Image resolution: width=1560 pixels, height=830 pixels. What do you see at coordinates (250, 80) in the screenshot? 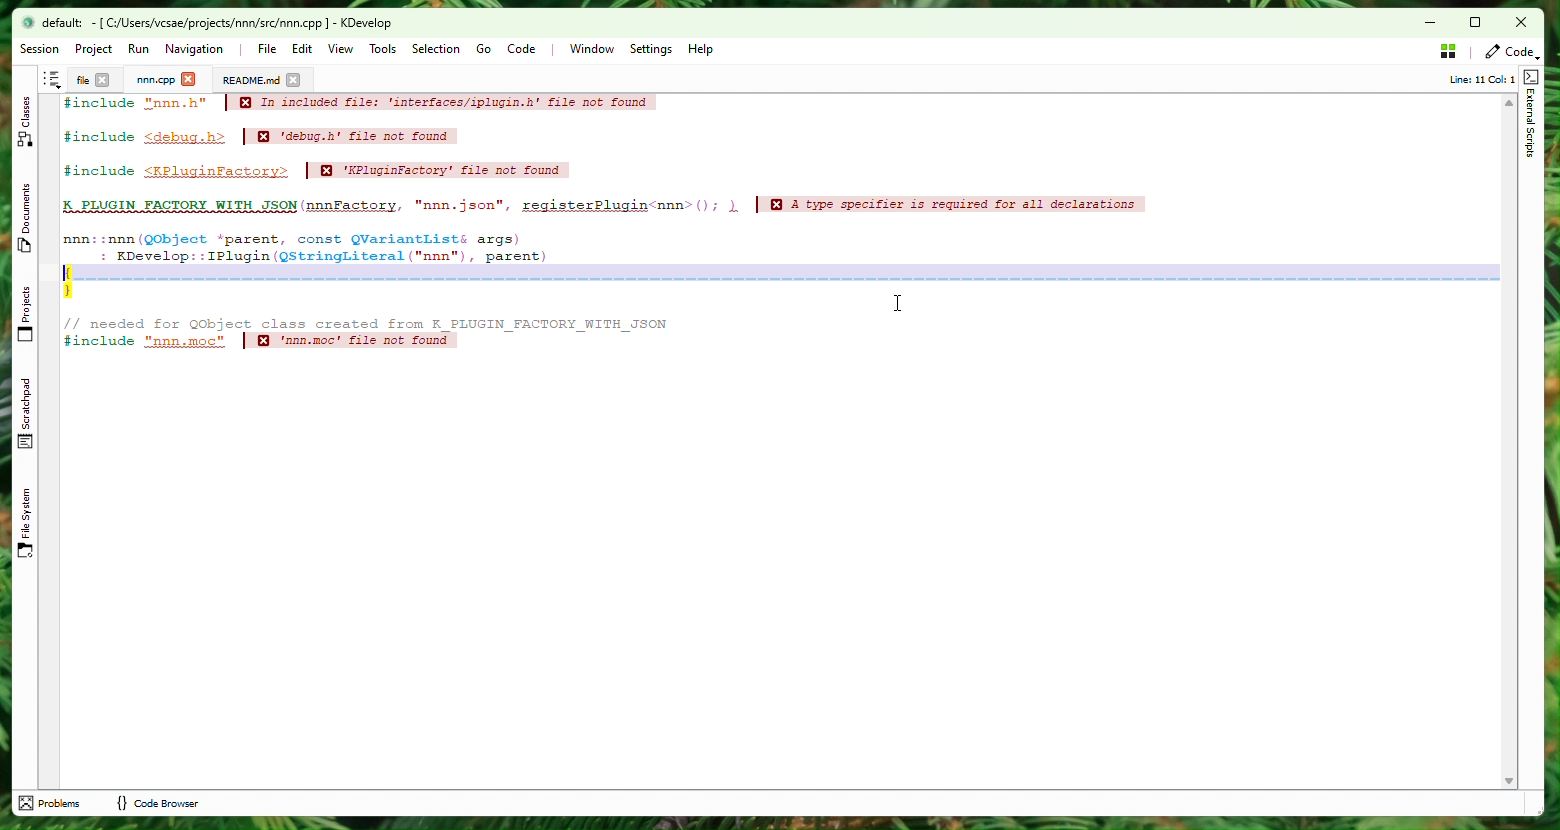
I see `Documents` at bounding box center [250, 80].